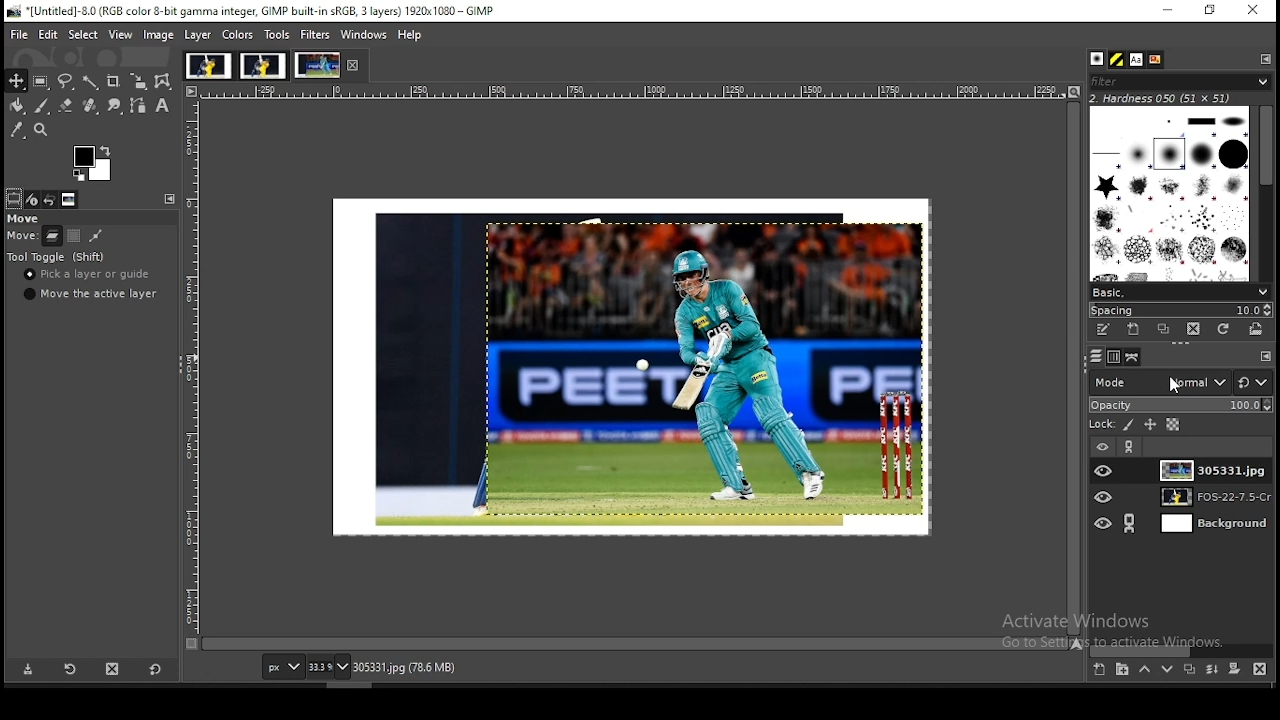  Describe the element at coordinates (25, 236) in the screenshot. I see `move` at that location.